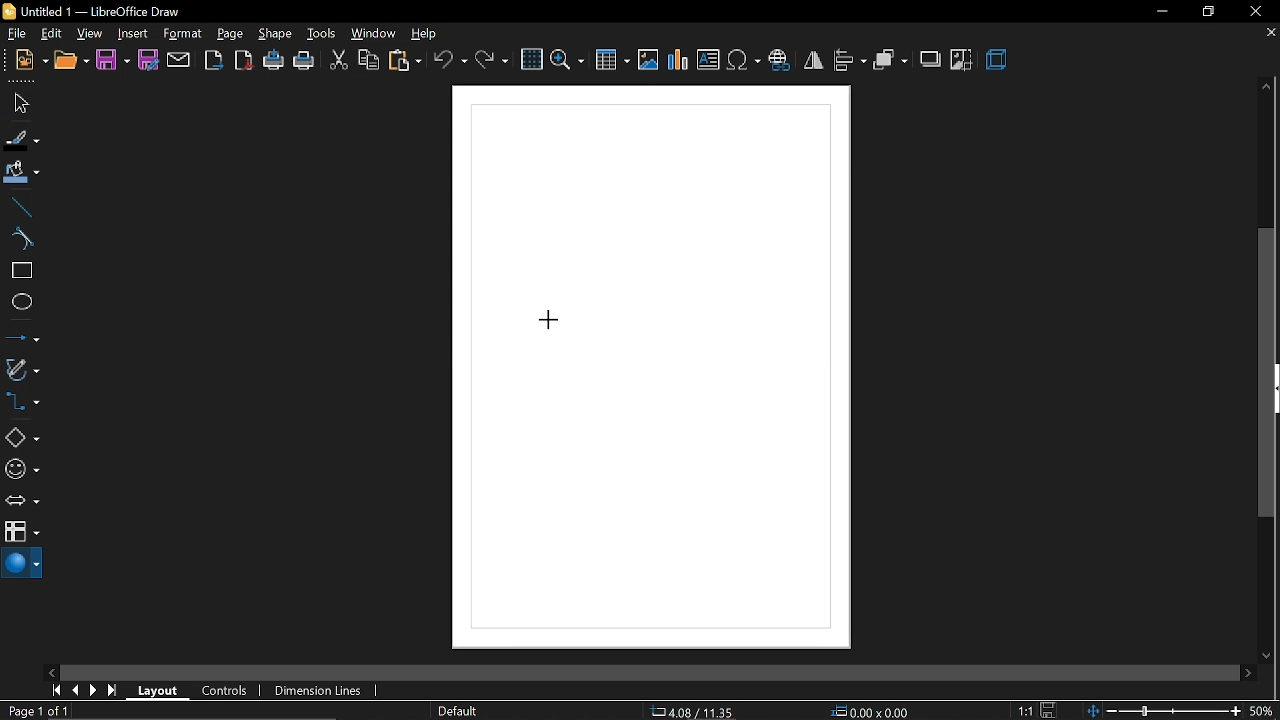 The image size is (1280, 720). Describe the element at coordinates (552, 321) in the screenshot. I see `Cursor` at that location.